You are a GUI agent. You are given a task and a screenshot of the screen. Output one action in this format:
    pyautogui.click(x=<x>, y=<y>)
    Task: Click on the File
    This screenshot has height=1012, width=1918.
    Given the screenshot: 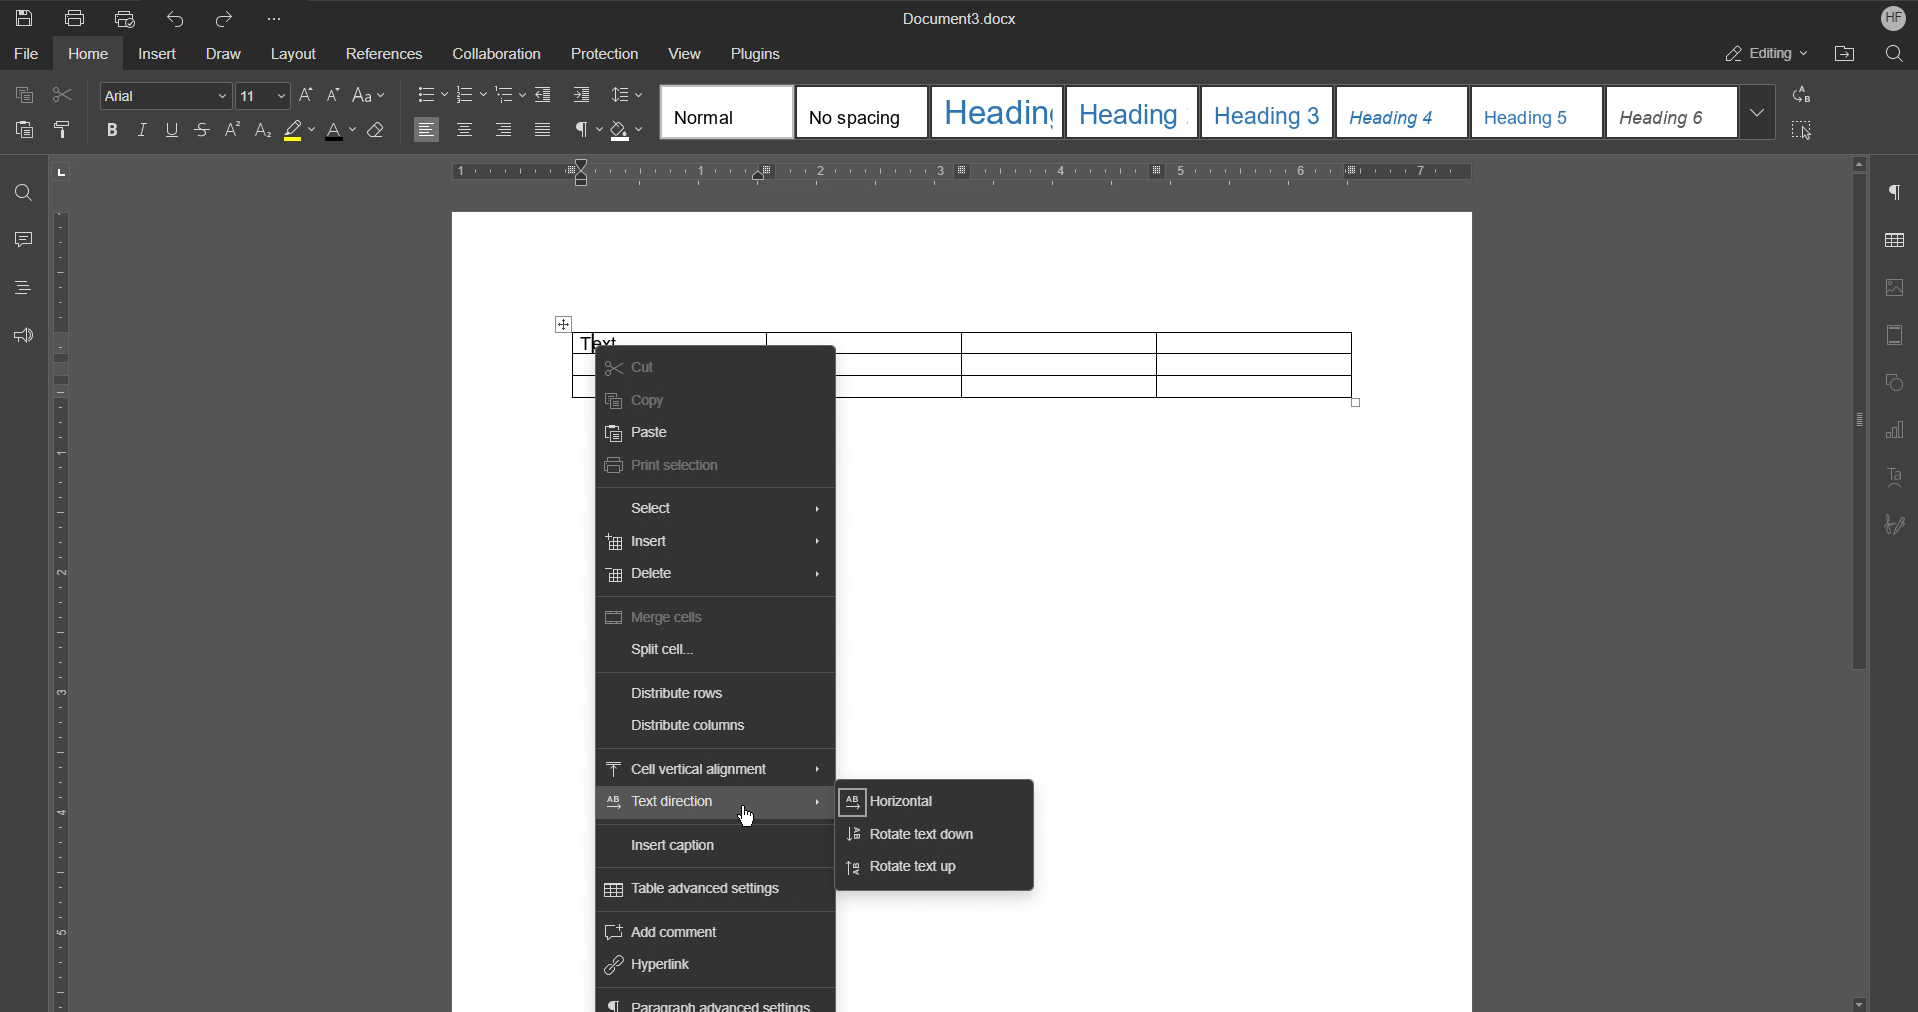 What is the action you would take?
    pyautogui.click(x=25, y=54)
    